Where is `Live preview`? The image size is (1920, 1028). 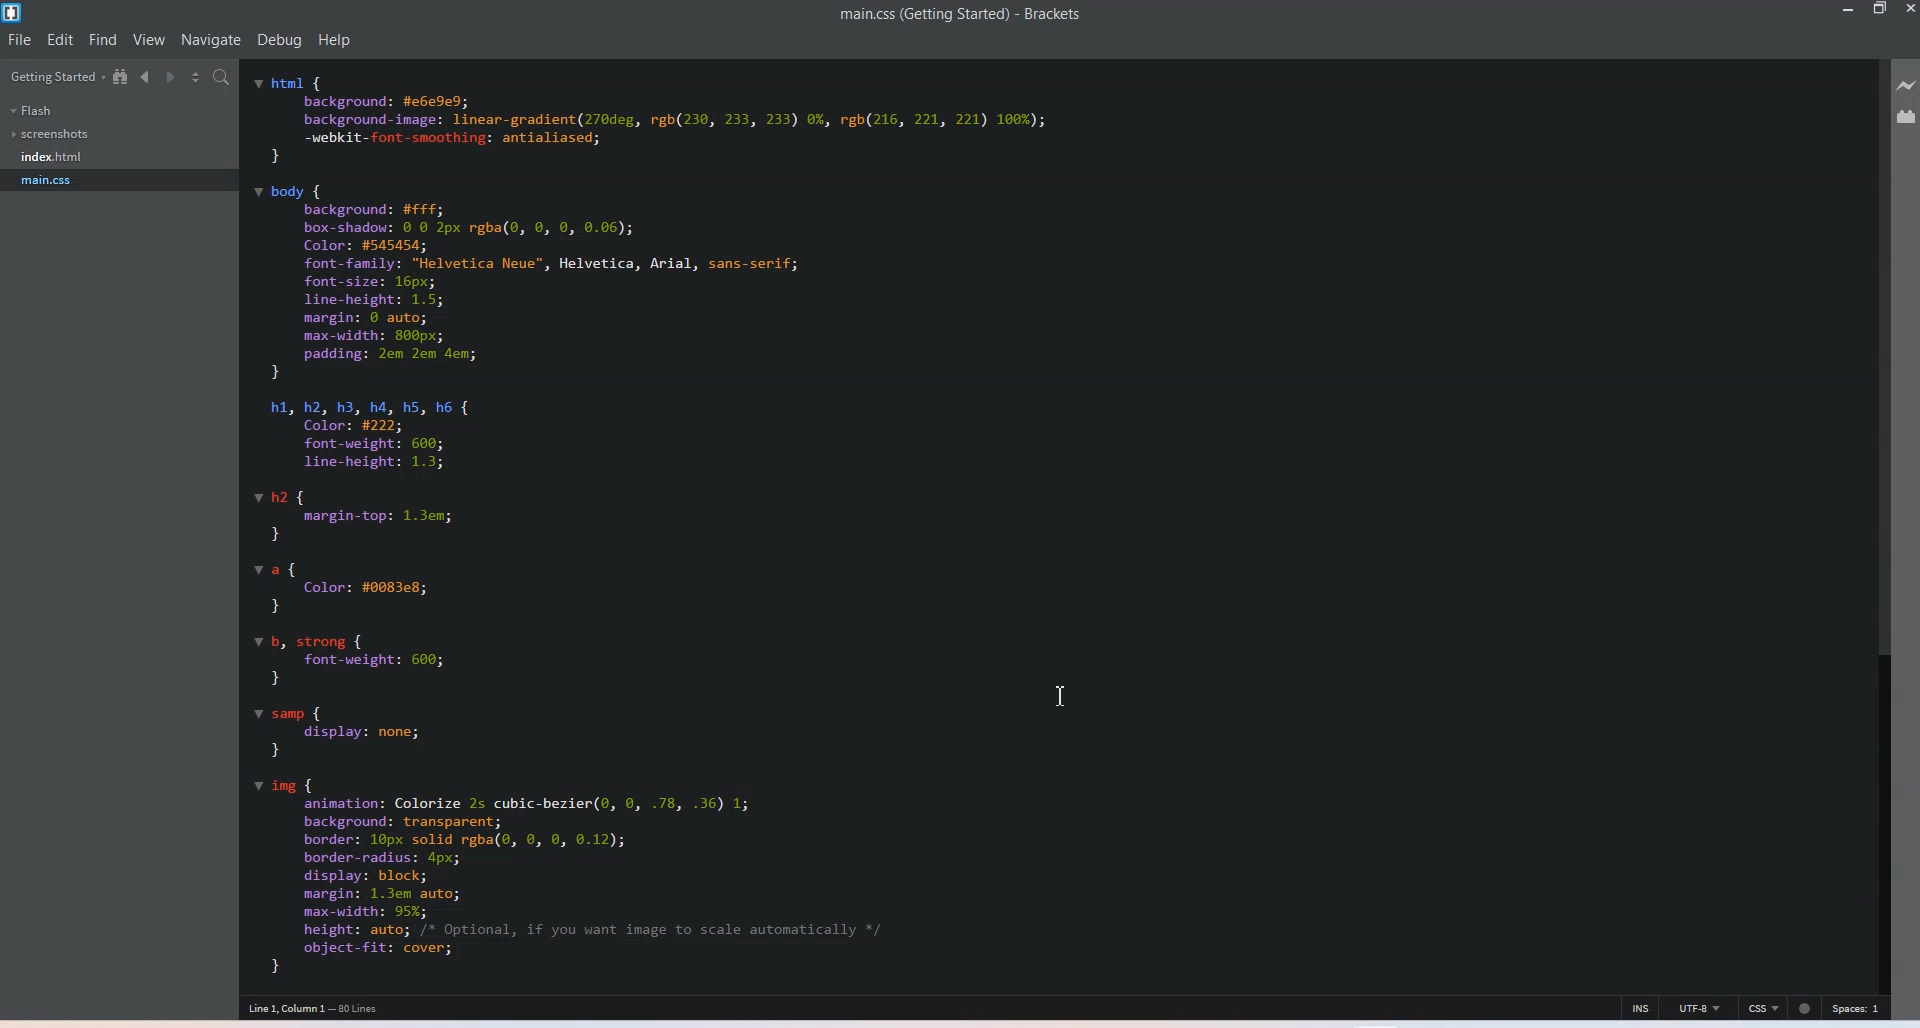 Live preview is located at coordinates (1908, 84).